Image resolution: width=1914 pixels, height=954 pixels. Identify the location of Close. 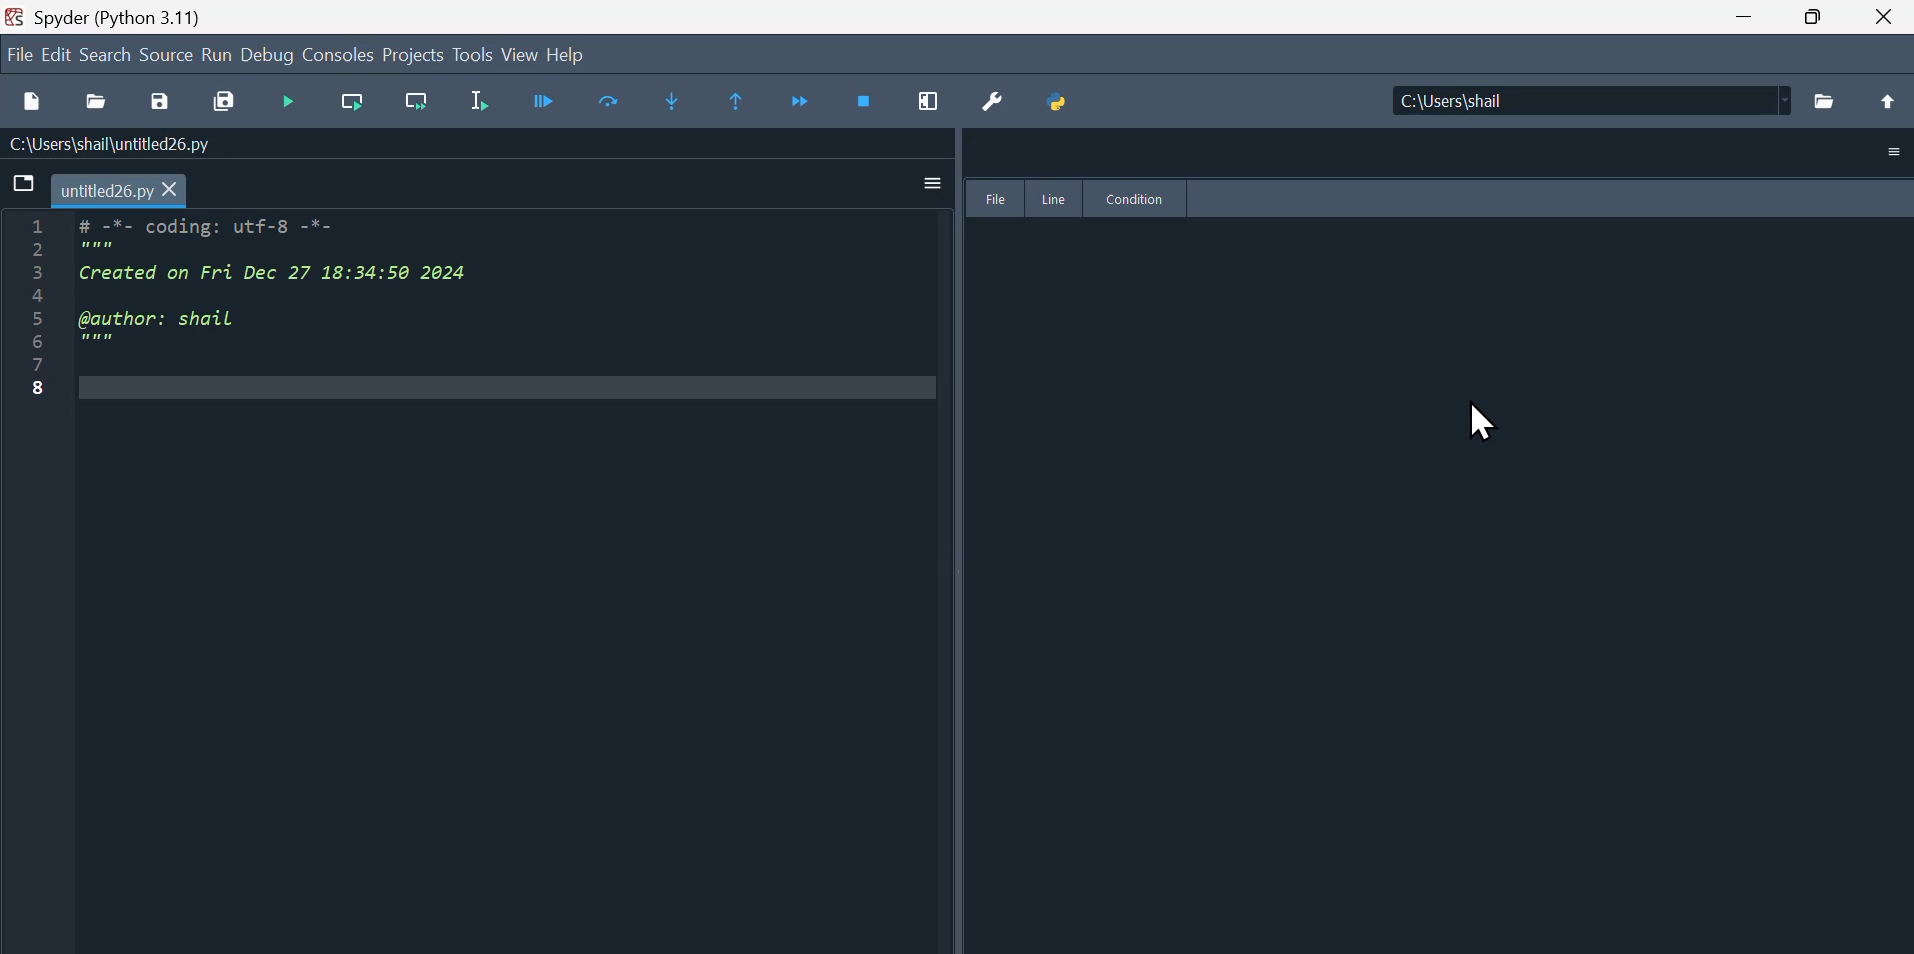
(1886, 19).